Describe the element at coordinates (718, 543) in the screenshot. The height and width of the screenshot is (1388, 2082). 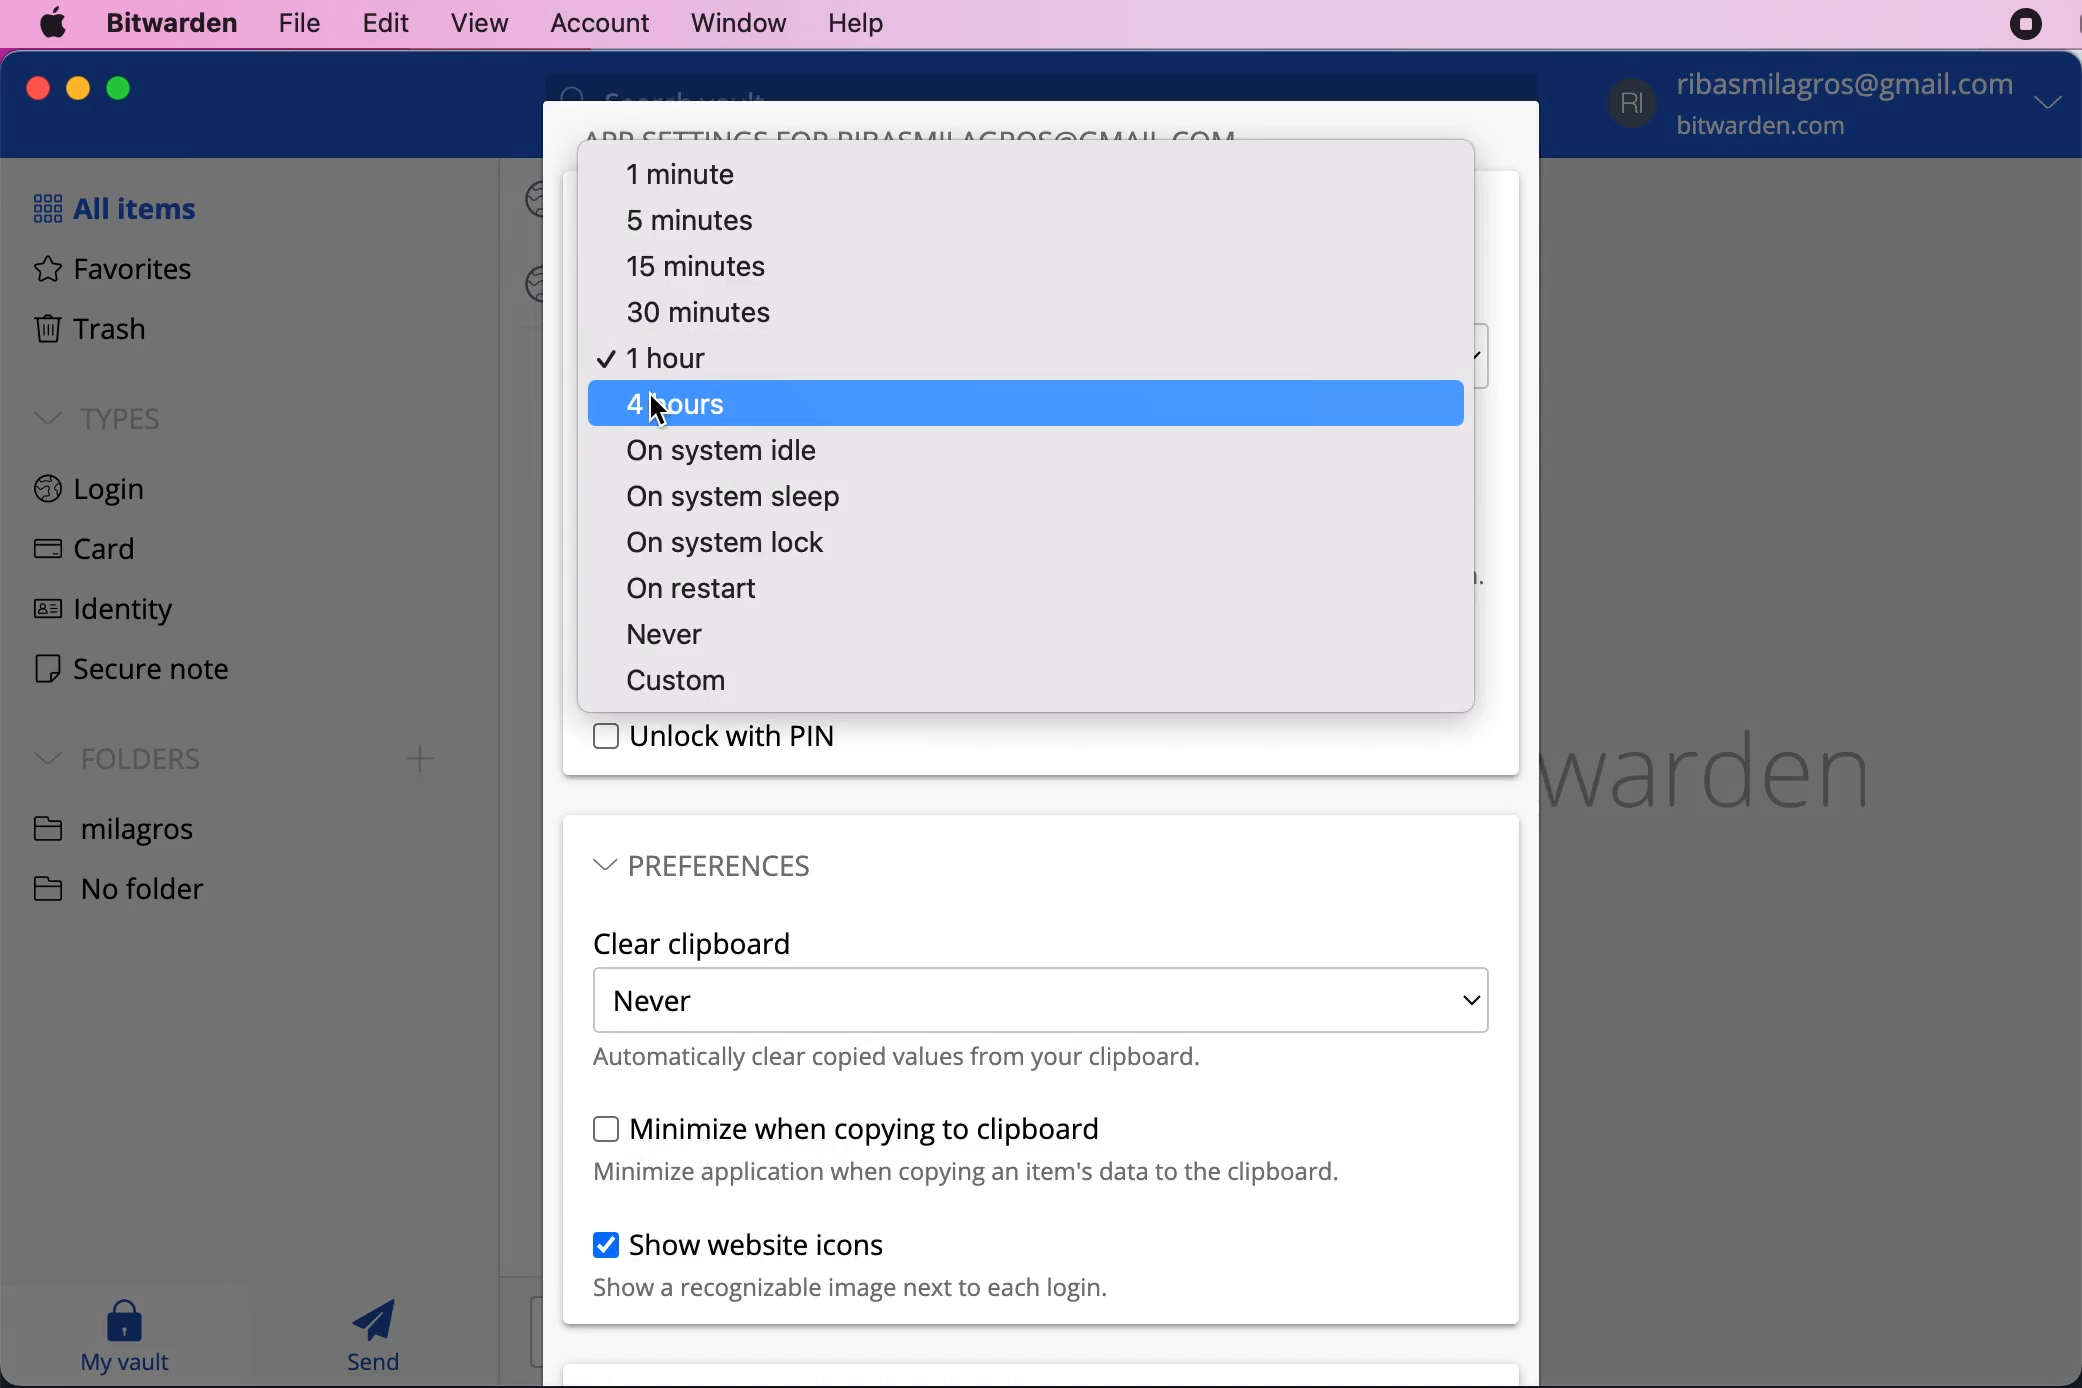
I see `on system lock` at that location.